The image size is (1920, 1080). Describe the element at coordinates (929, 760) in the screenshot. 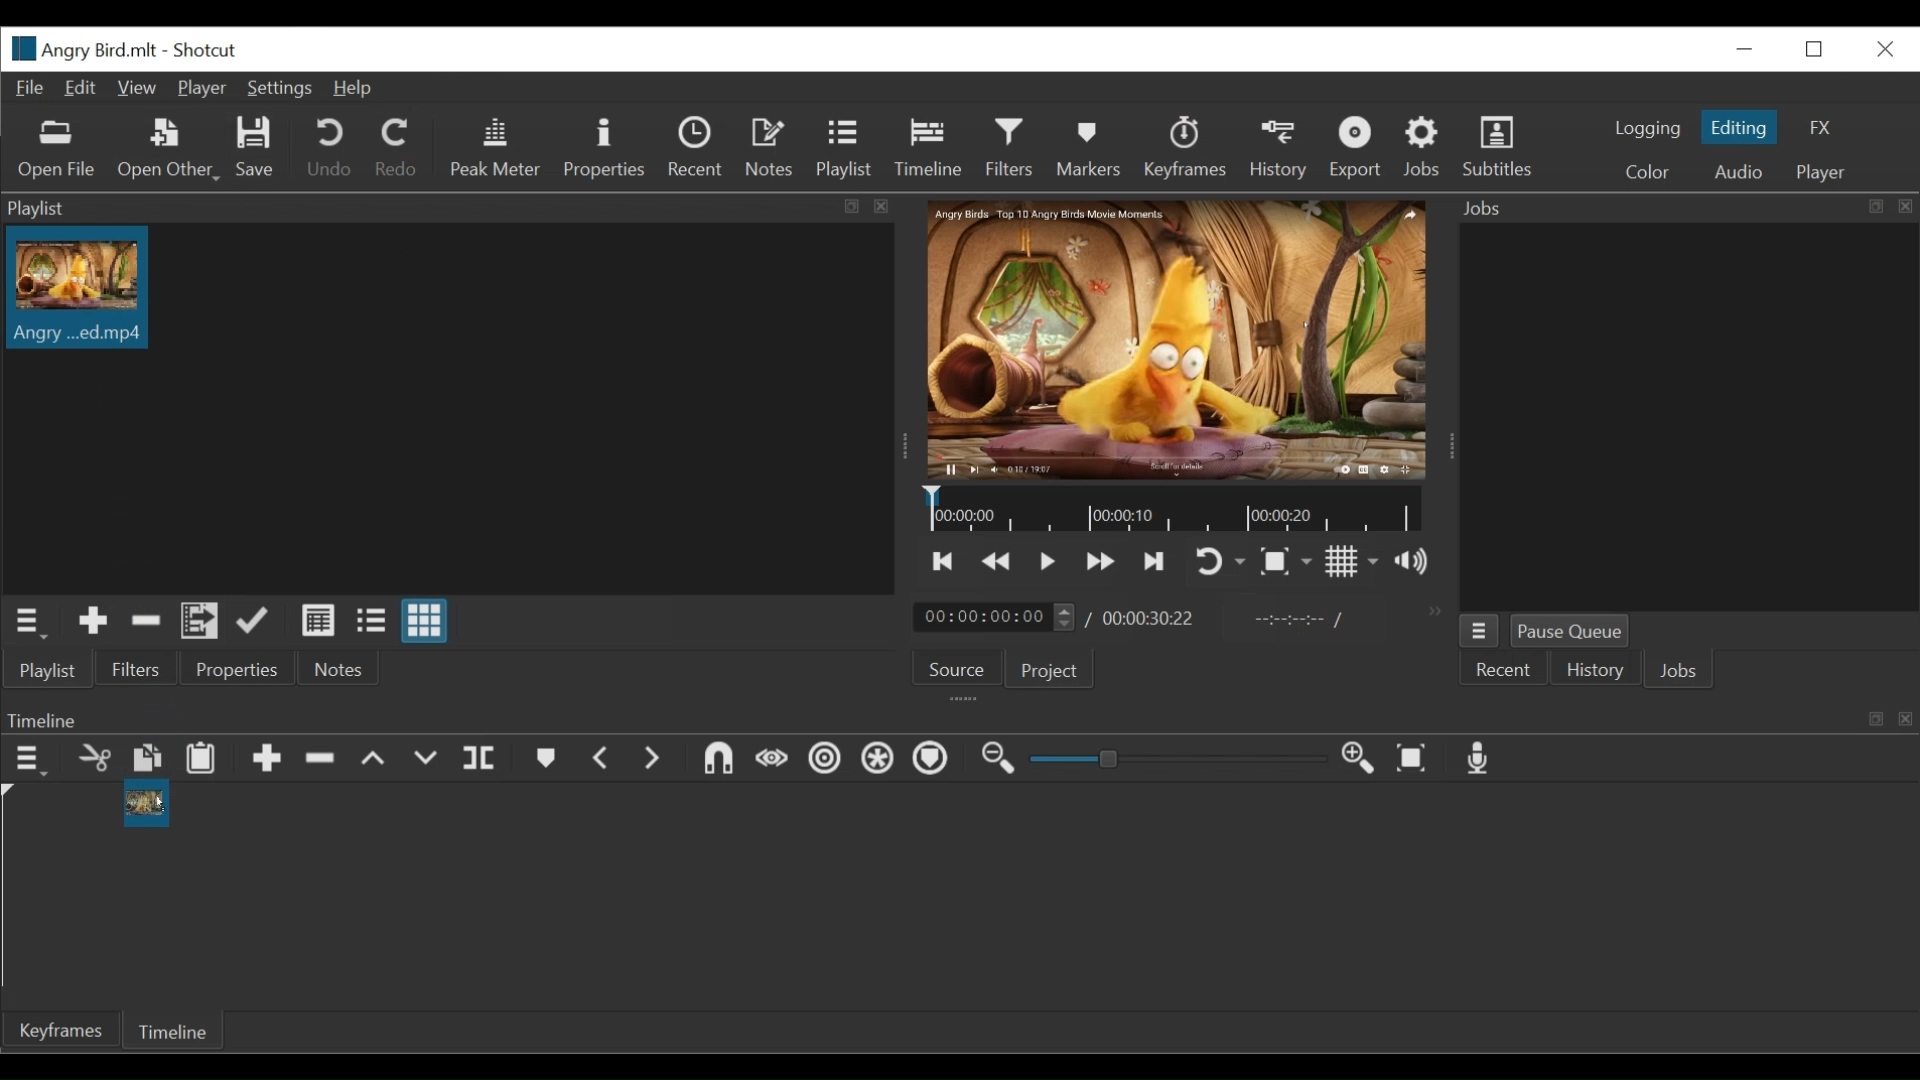

I see `Ripple markers` at that location.